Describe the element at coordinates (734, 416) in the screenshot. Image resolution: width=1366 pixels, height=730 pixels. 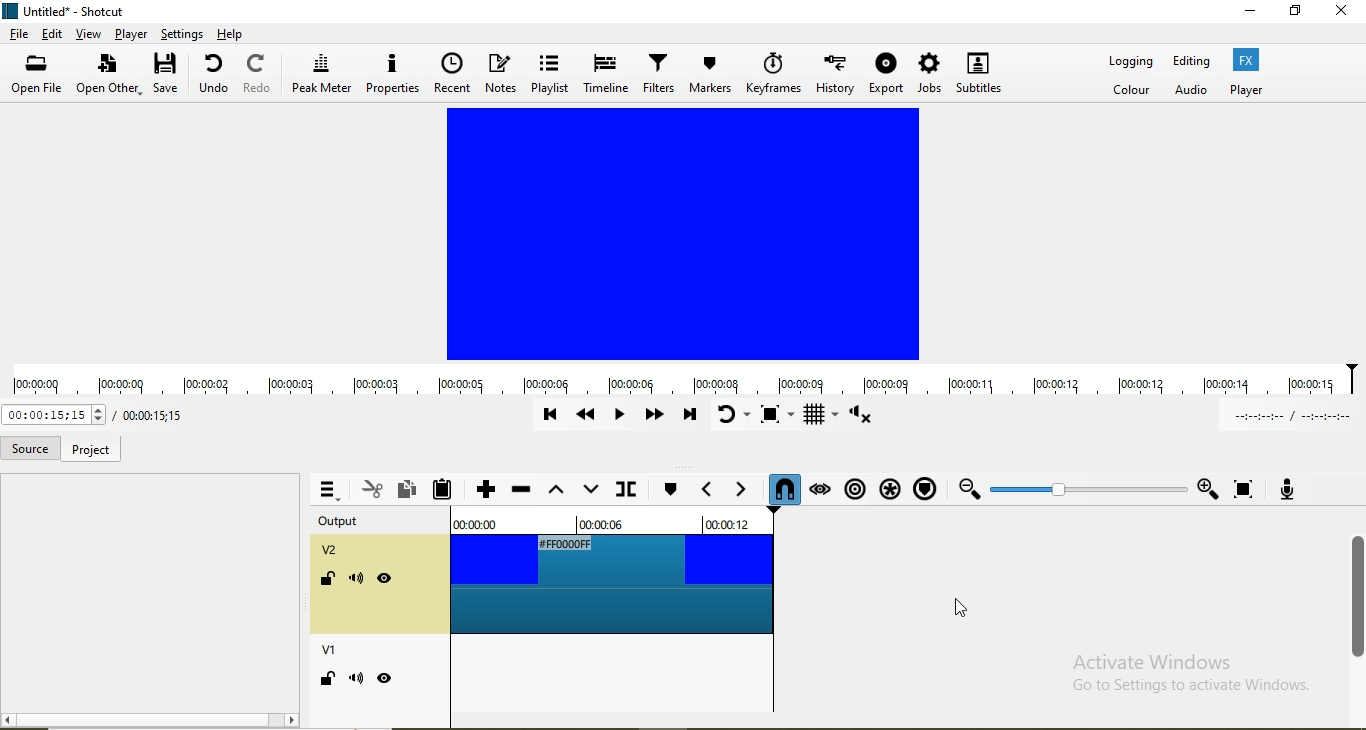
I see `` at that location.